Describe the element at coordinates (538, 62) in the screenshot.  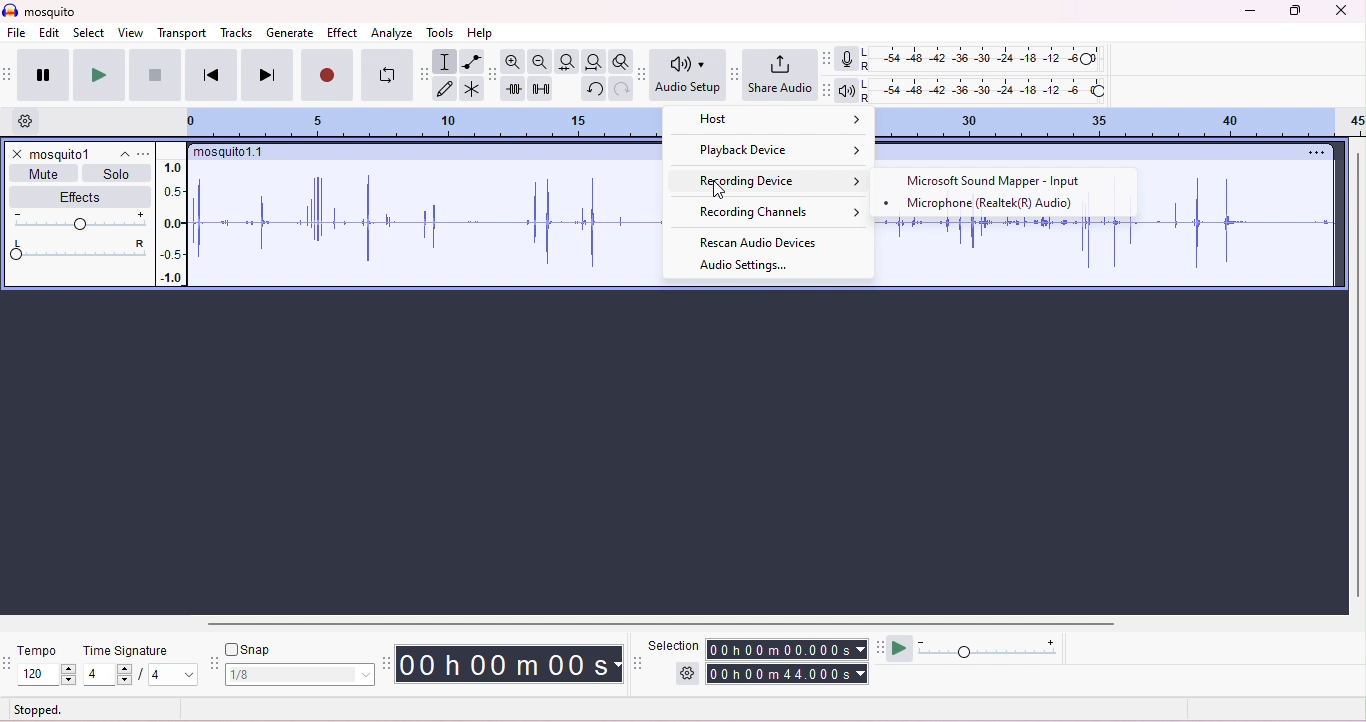
I see `zoom in` at that location.